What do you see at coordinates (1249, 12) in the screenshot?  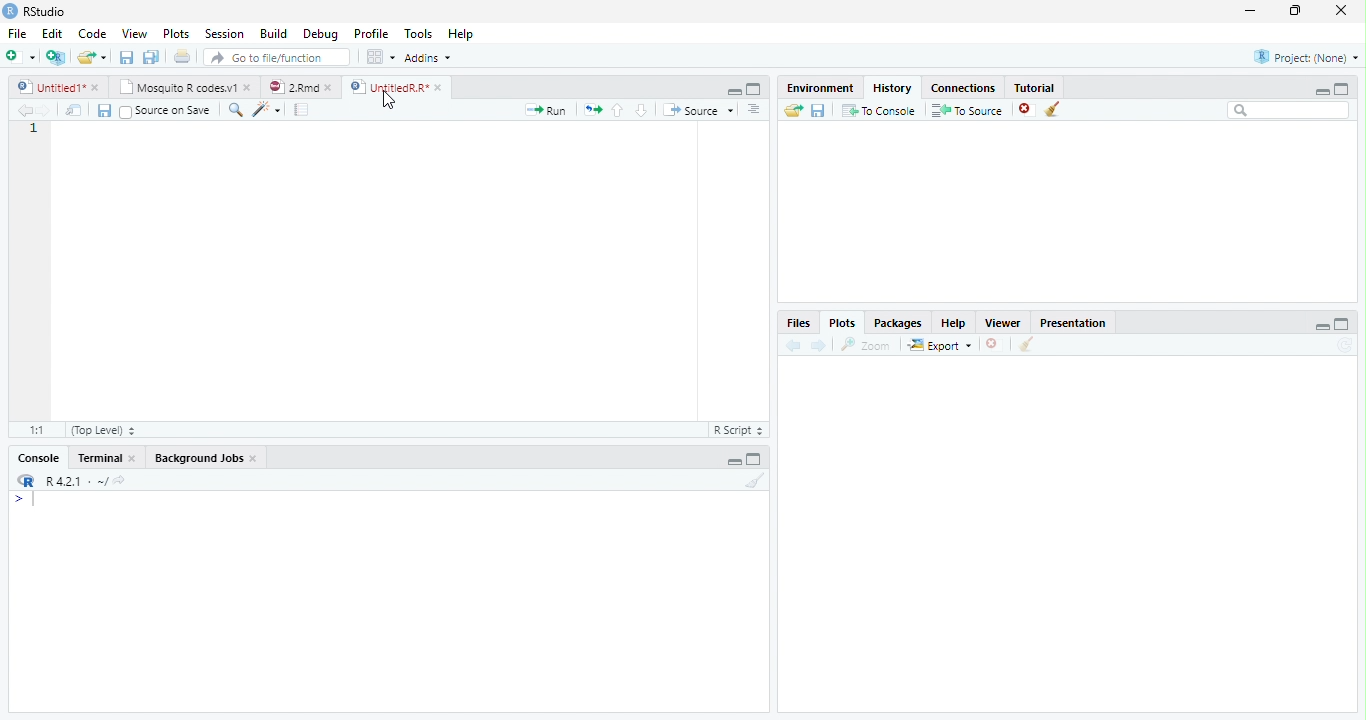 I see `minimize` at bounding box center [1249, 12].